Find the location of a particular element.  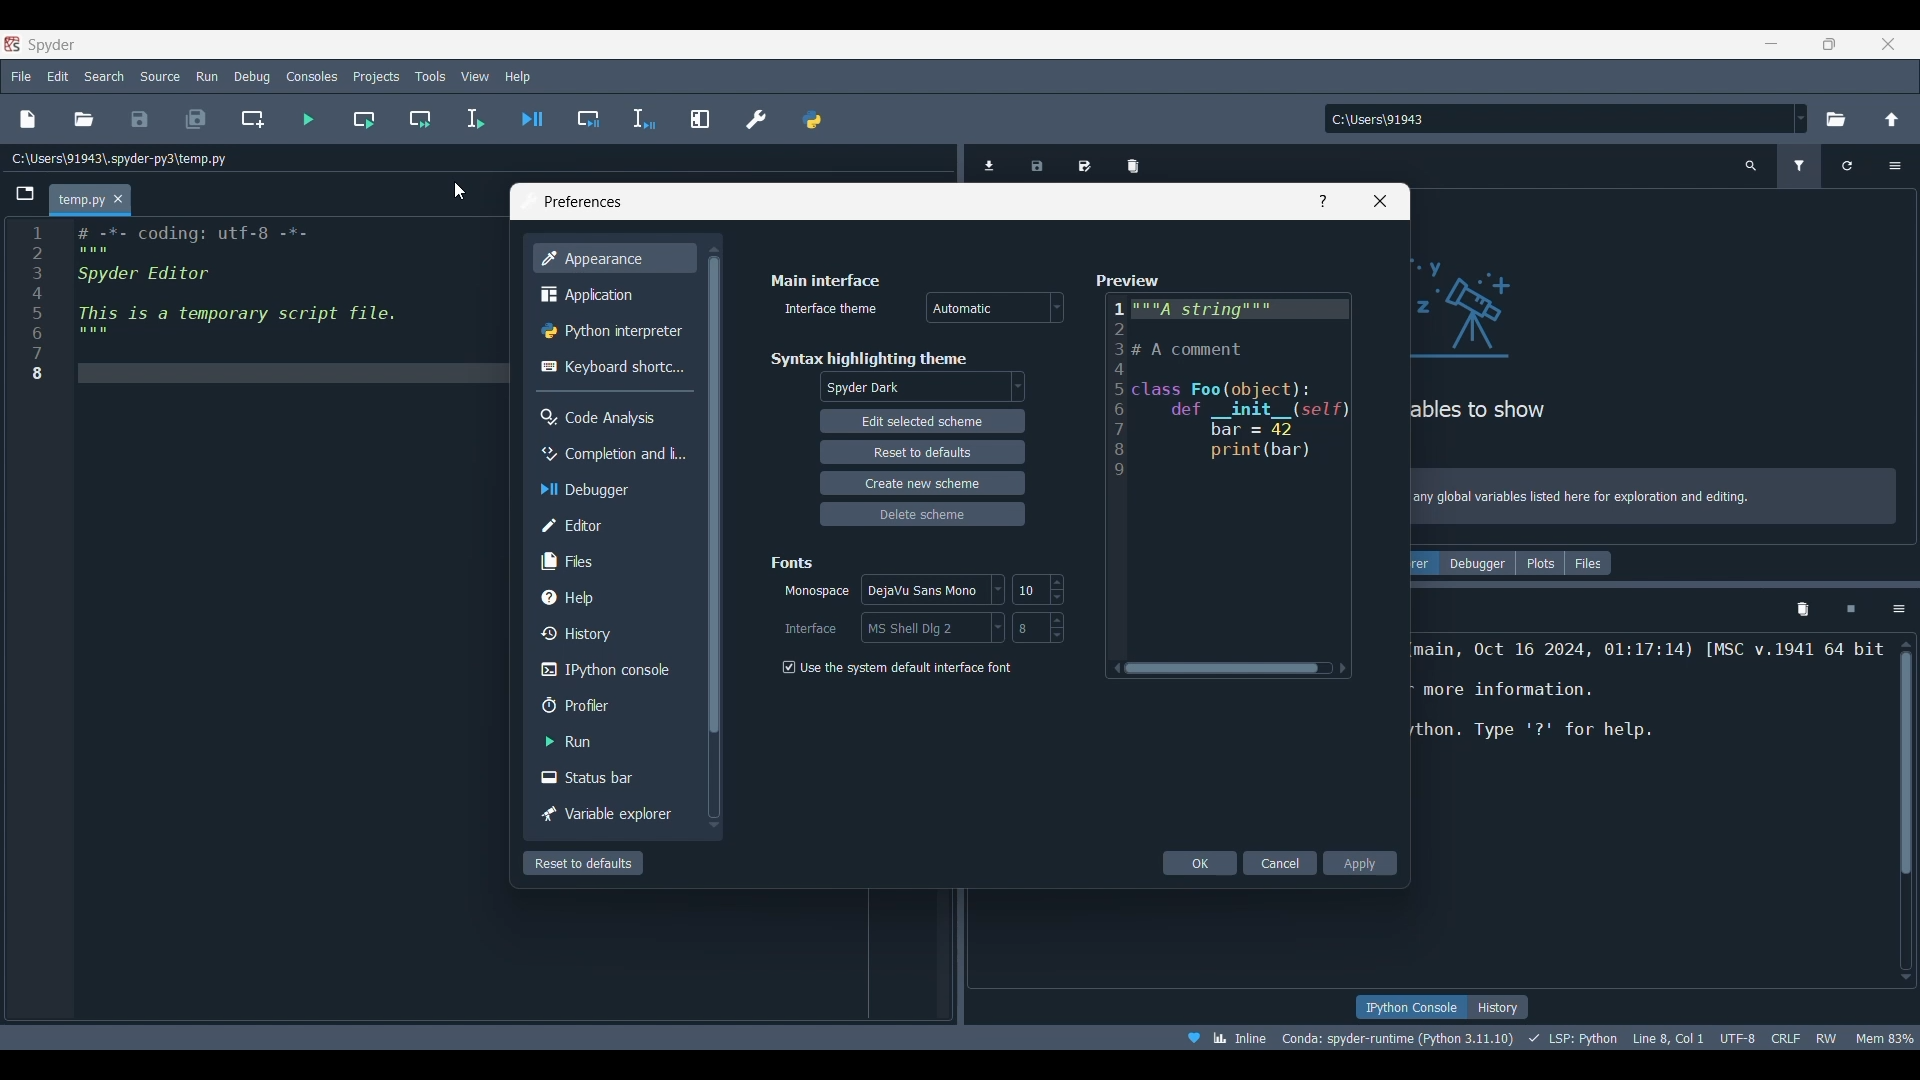

move right is located at coordinates (1350, 665).